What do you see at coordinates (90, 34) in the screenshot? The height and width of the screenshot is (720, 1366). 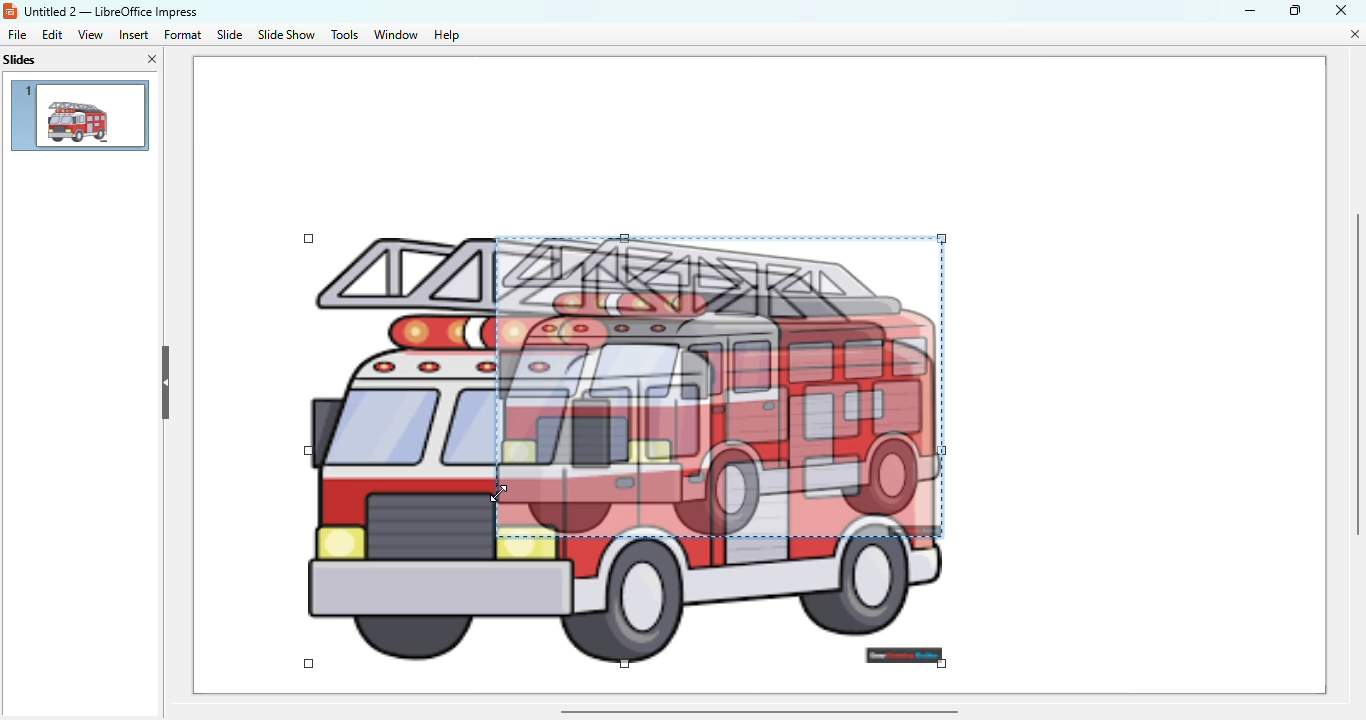 I see `view` at bounding box center [90, 34].